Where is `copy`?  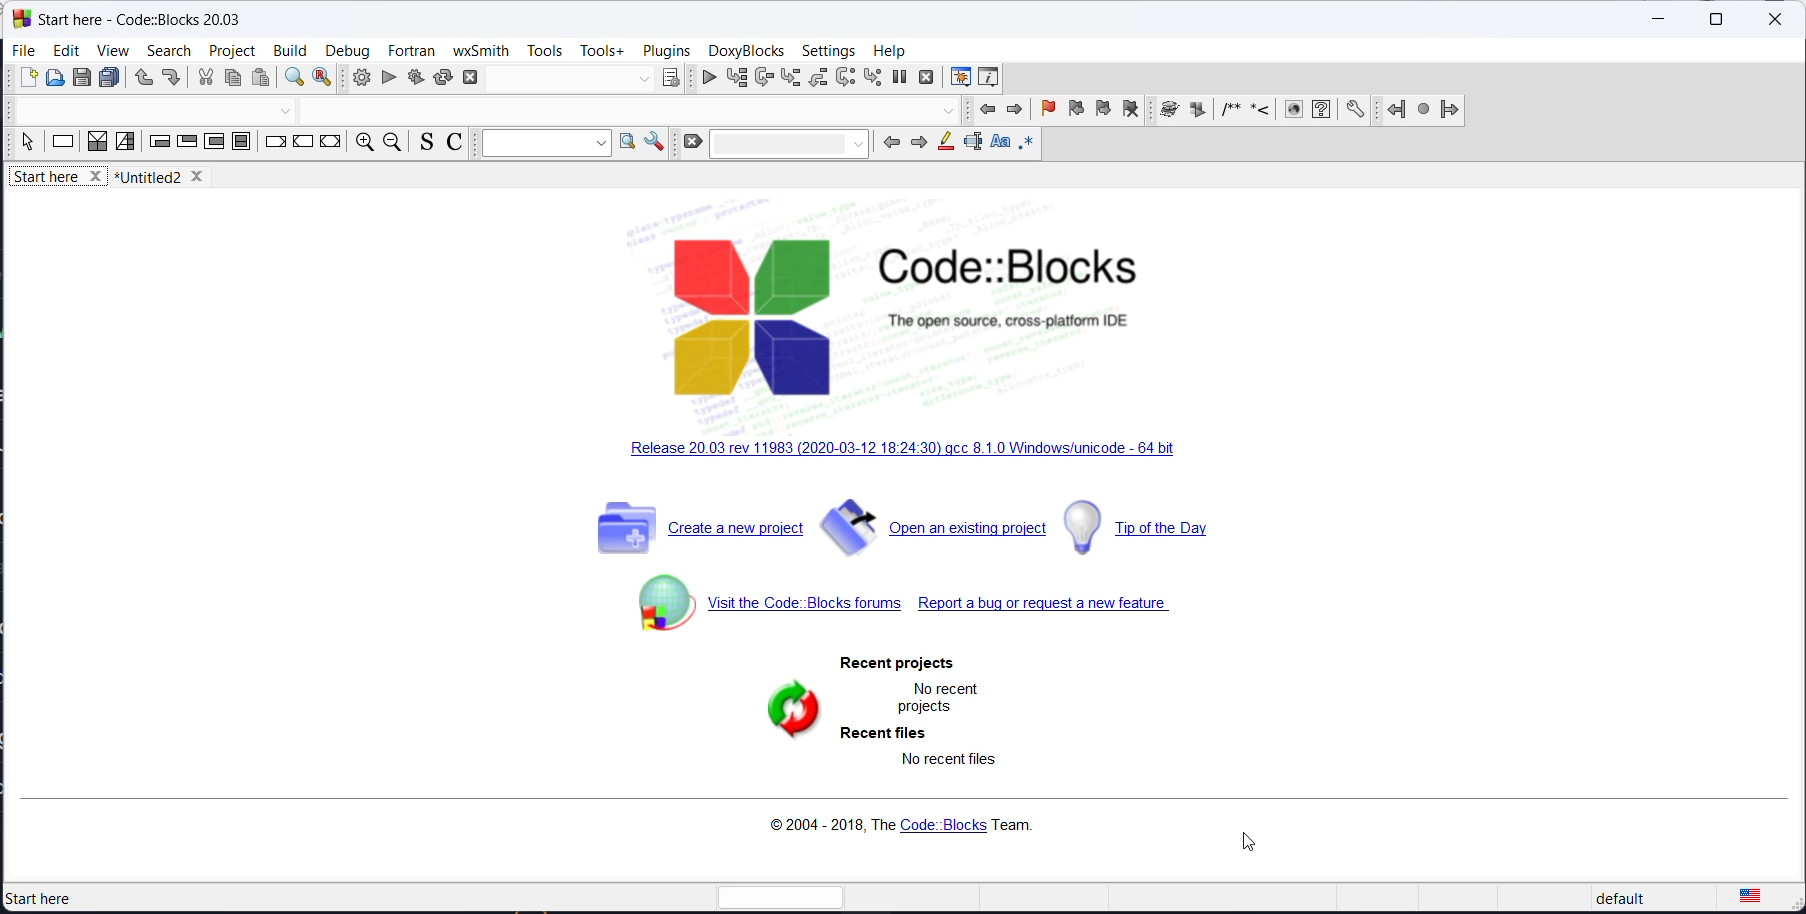
copy is located at coordinates (232, 80).